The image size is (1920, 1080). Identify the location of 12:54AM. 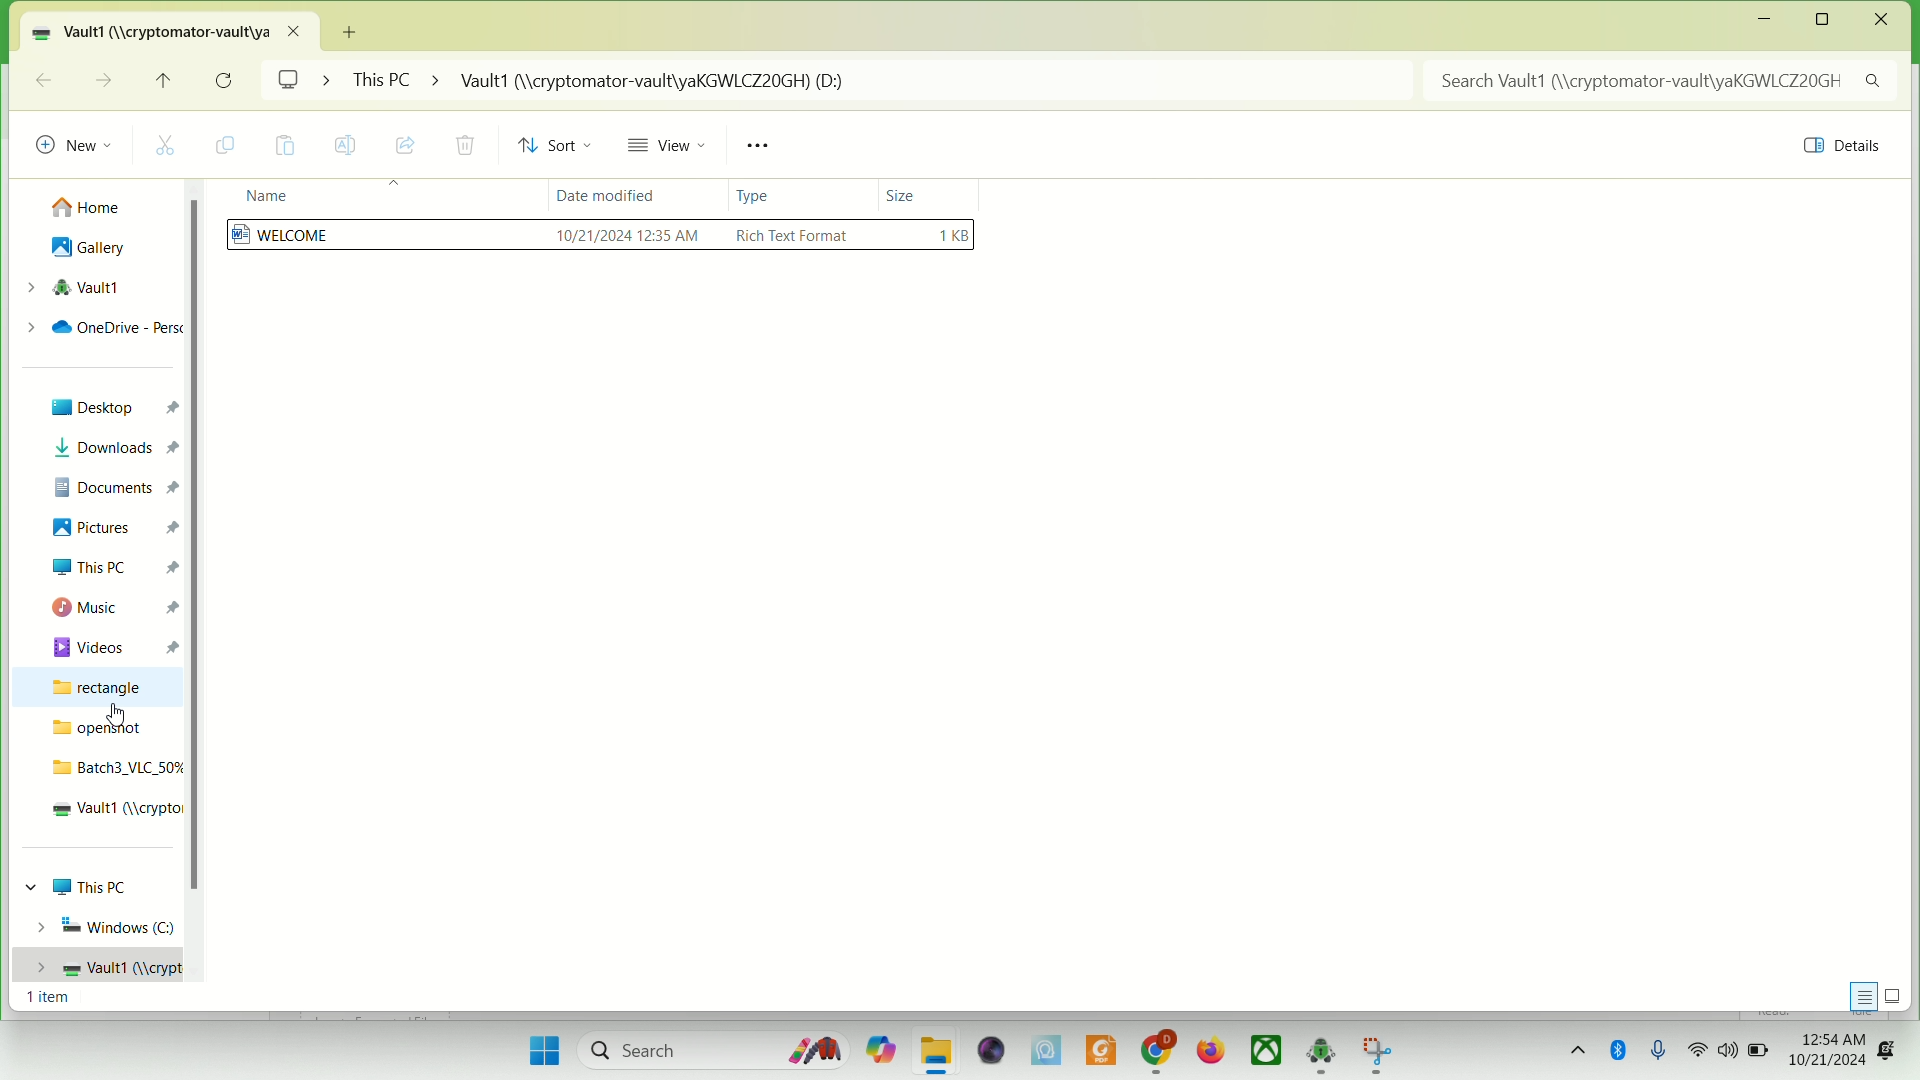
(1828, 1033).